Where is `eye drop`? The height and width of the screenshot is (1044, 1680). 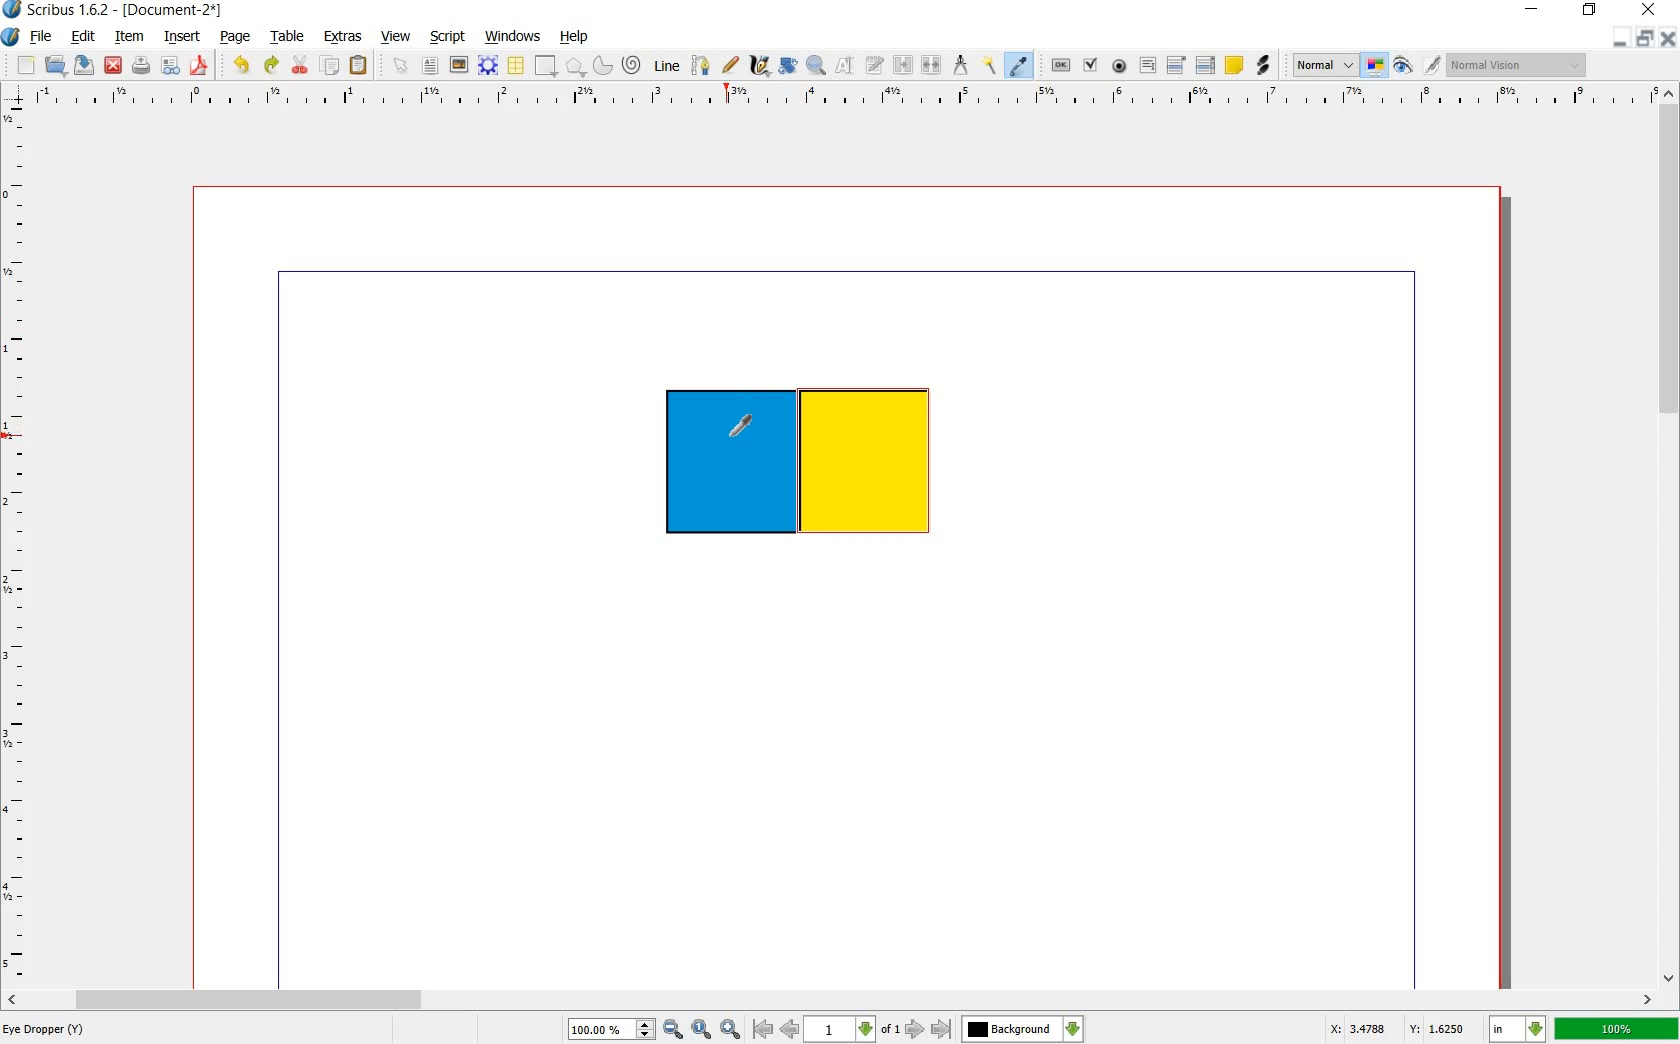
eye drop is located at coordinates (1019, 64).